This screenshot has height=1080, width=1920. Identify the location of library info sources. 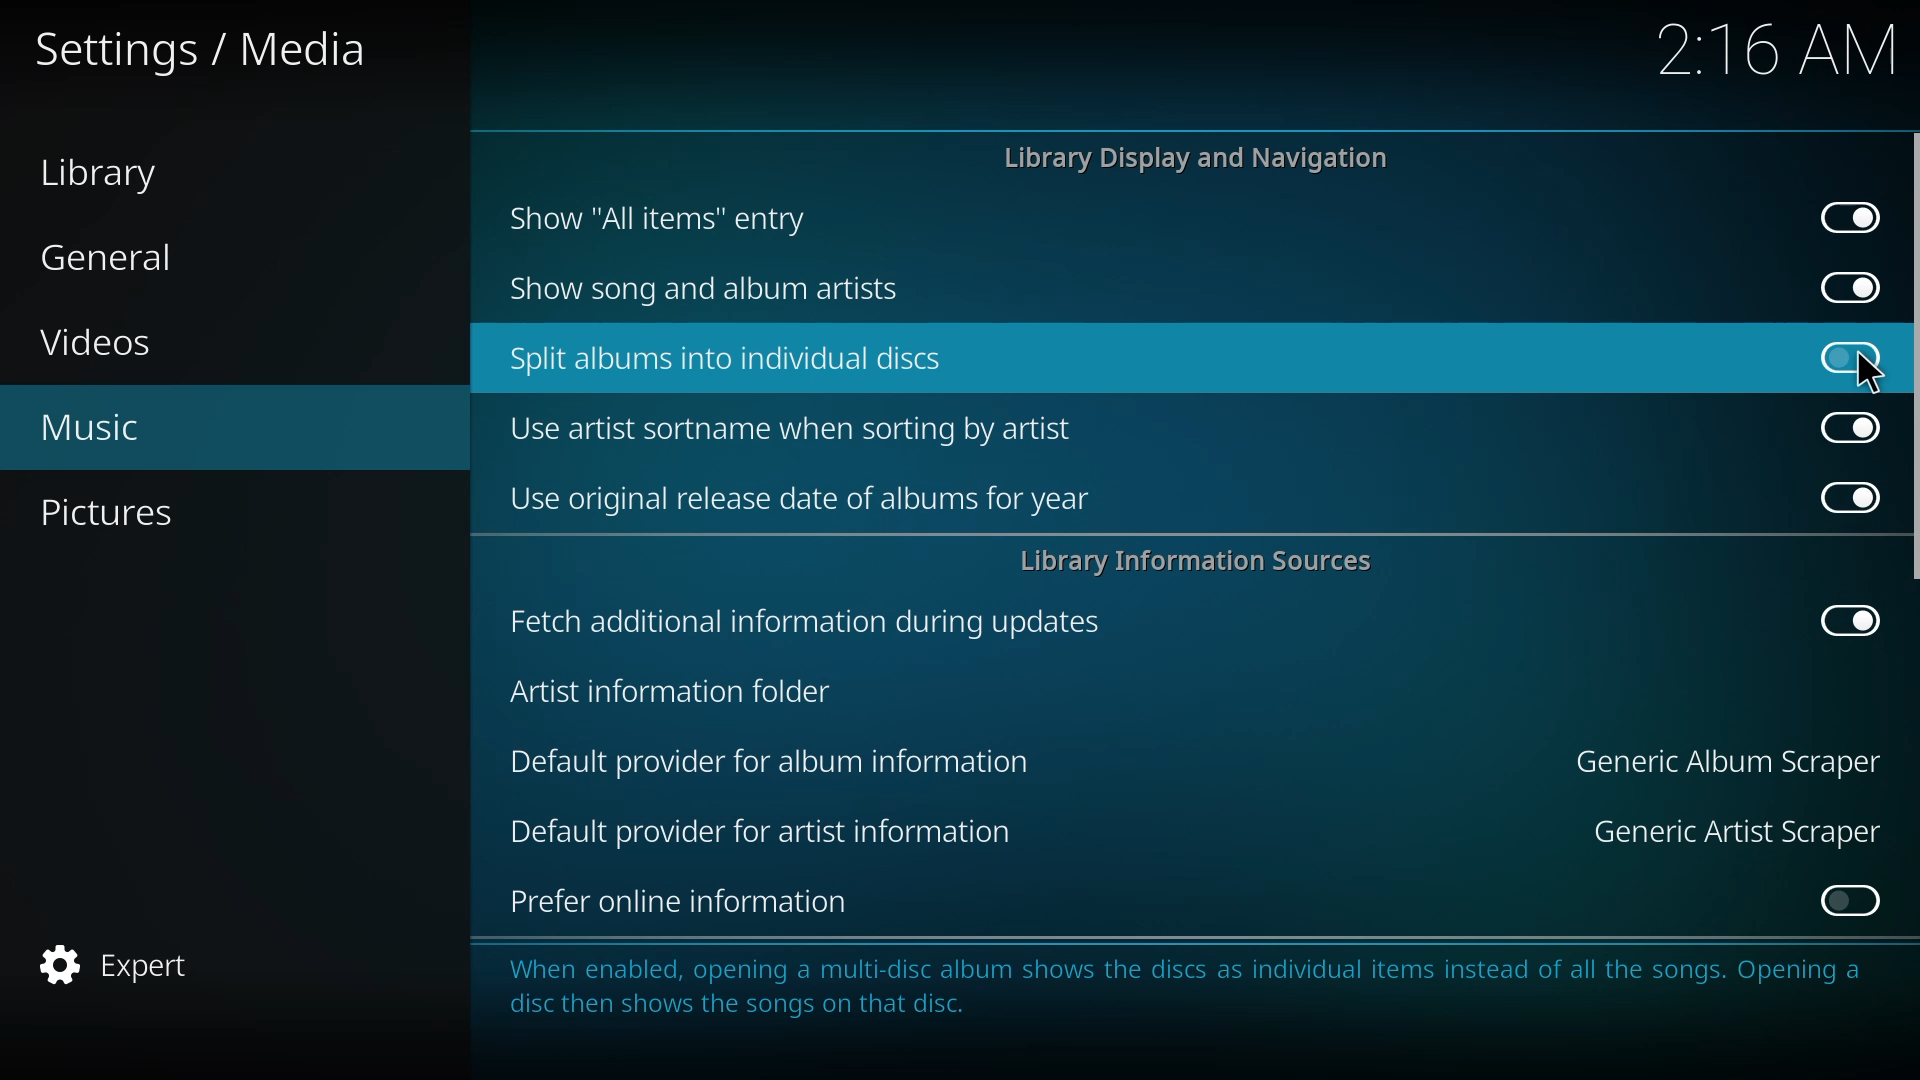
(1207, 560).